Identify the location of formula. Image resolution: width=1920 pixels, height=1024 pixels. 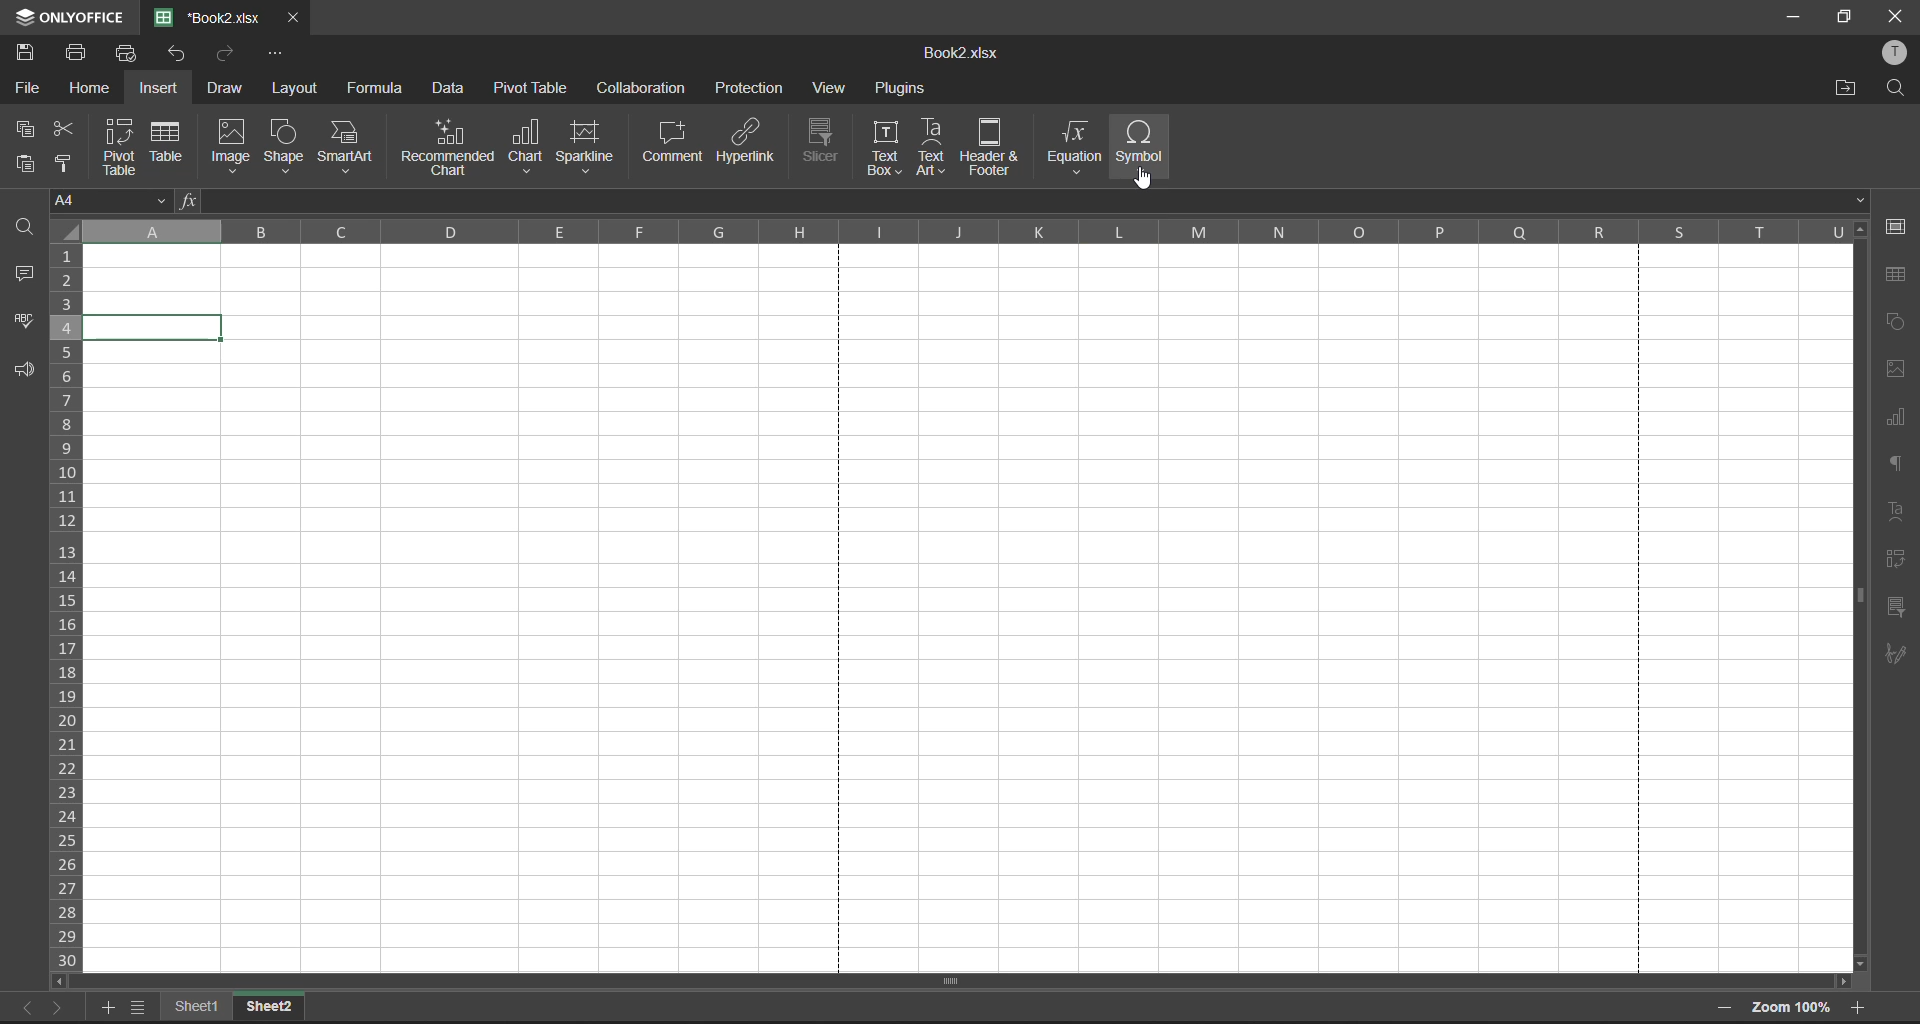
(372, 90).